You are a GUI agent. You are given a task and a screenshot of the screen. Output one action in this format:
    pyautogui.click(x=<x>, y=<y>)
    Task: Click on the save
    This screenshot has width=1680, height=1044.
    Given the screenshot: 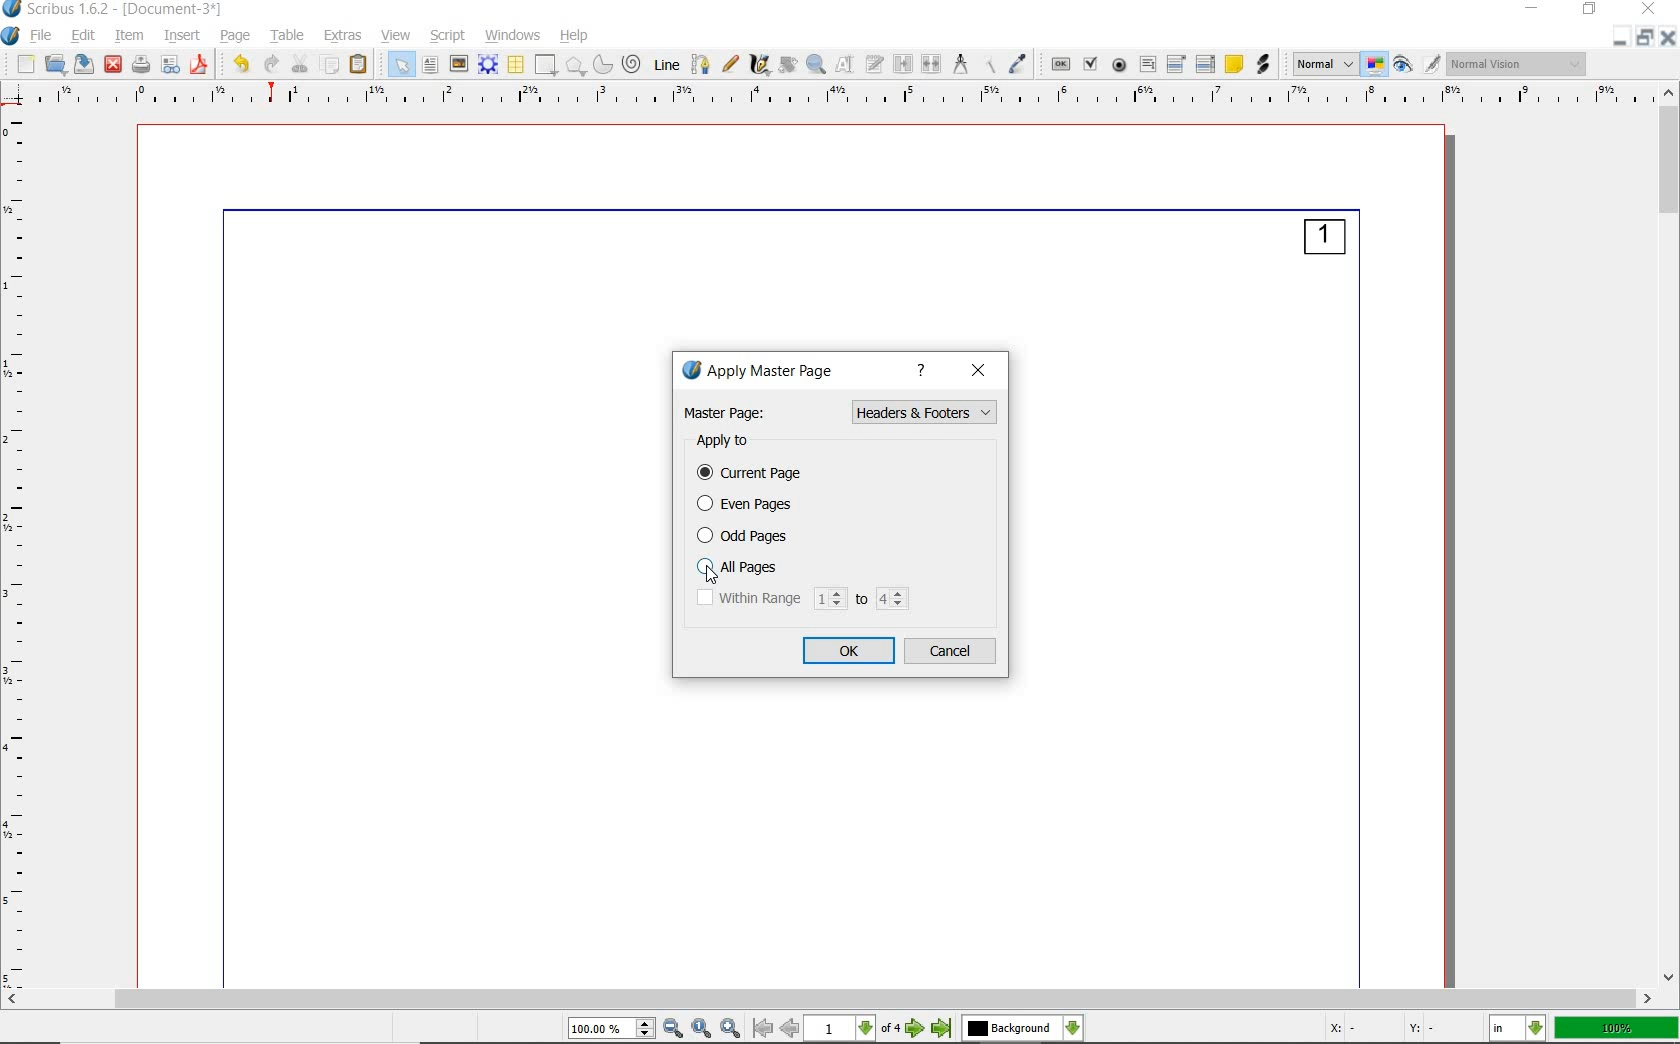 What is the action you would take?
    pyautogui.click(x=82, y=64)
    